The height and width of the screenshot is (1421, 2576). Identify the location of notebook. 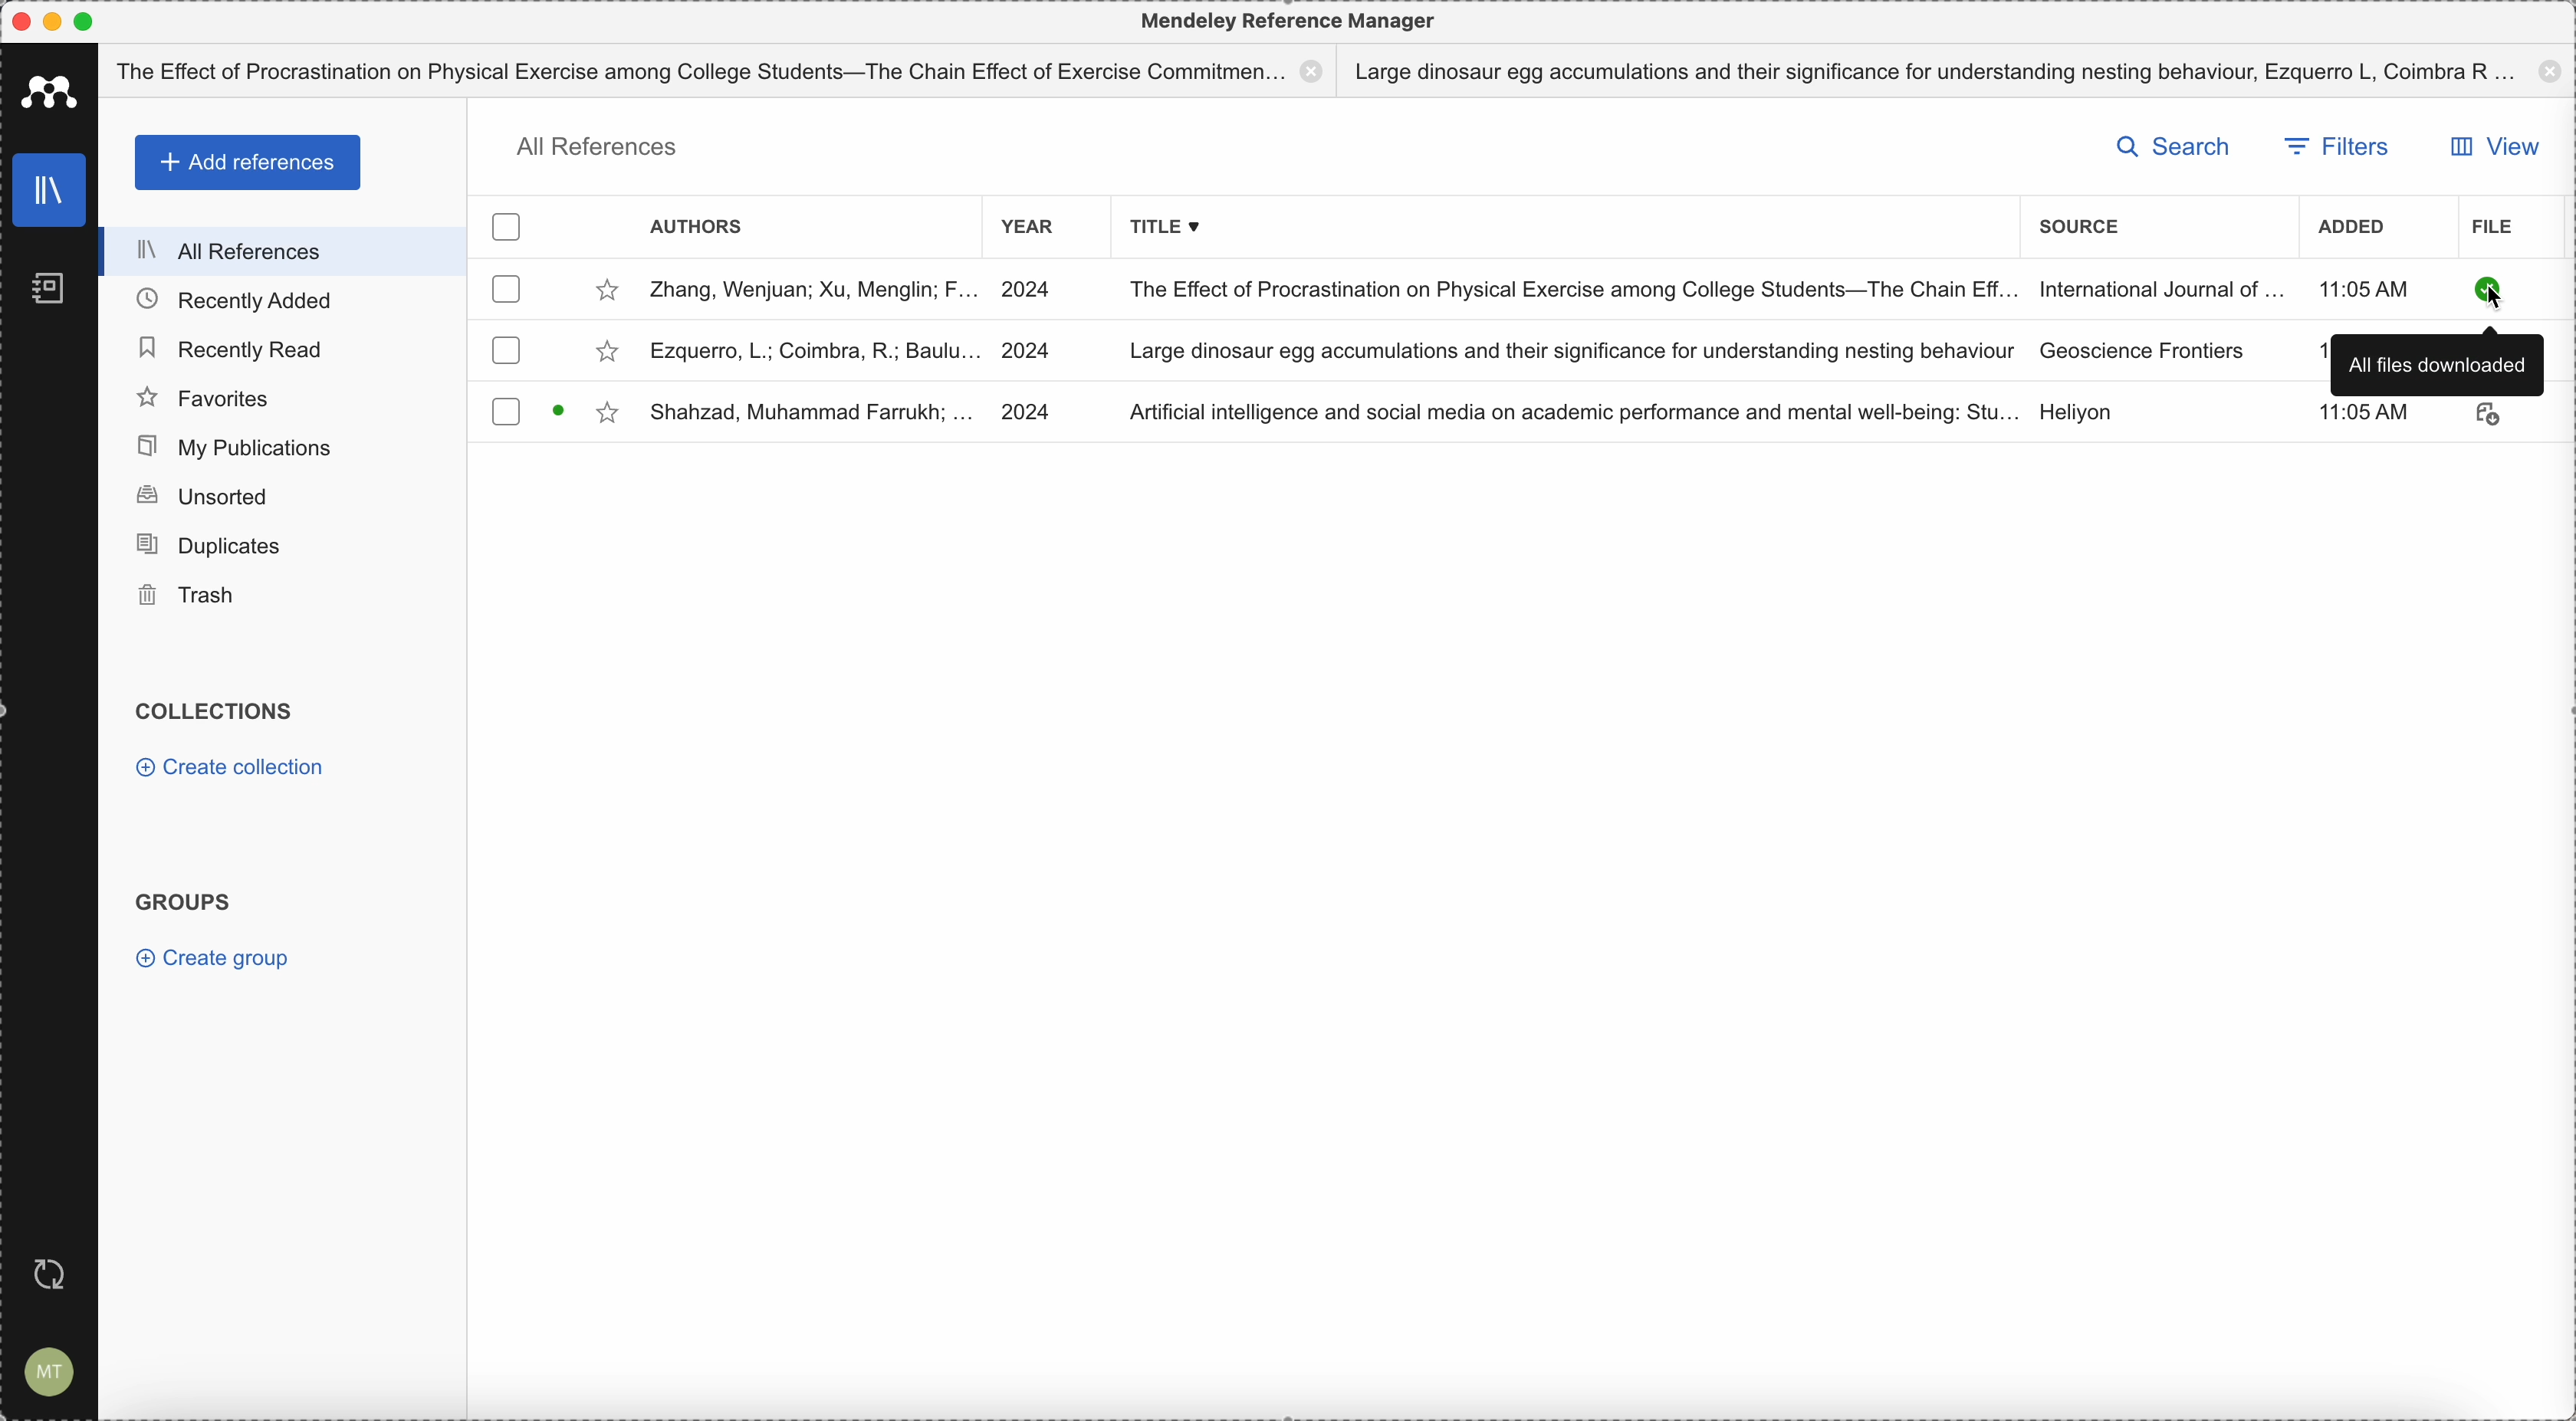
(48, 292).